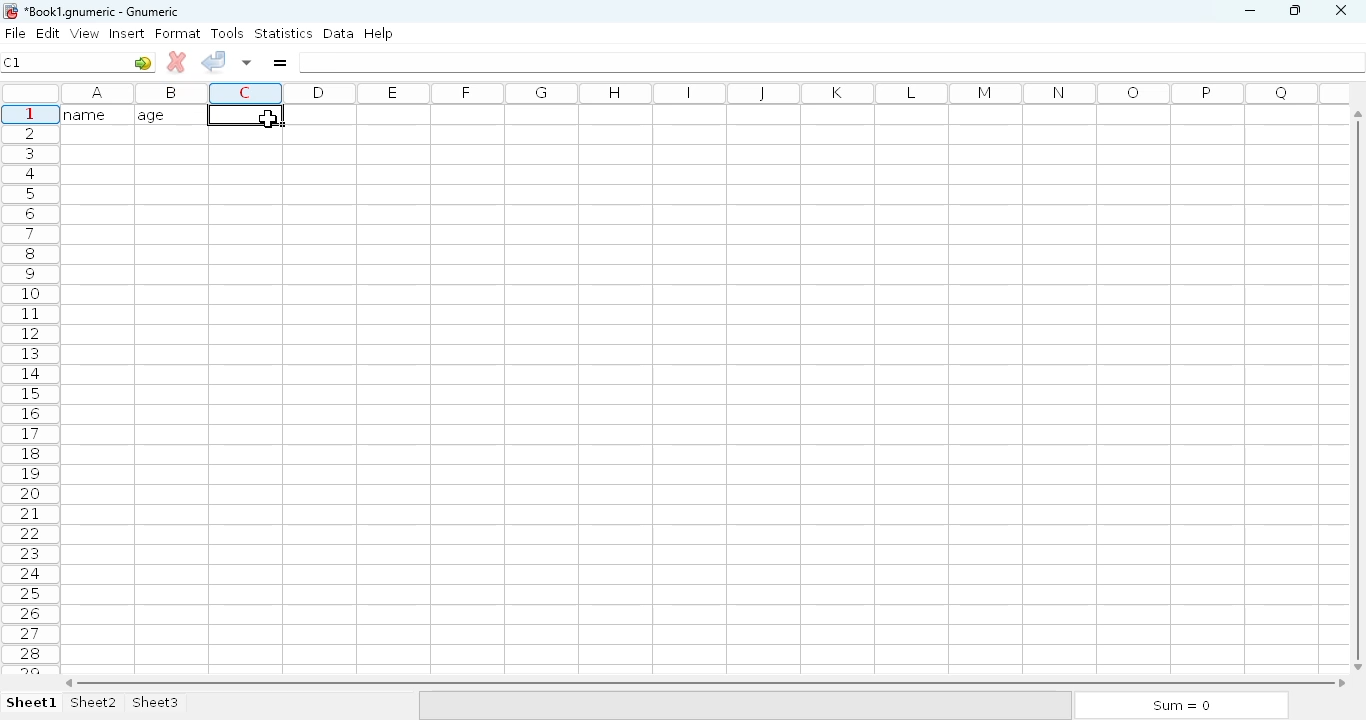  What do you see at coordinates (9, 11) in the screenshot?
I see `logo` at bounding box center [9, 11].